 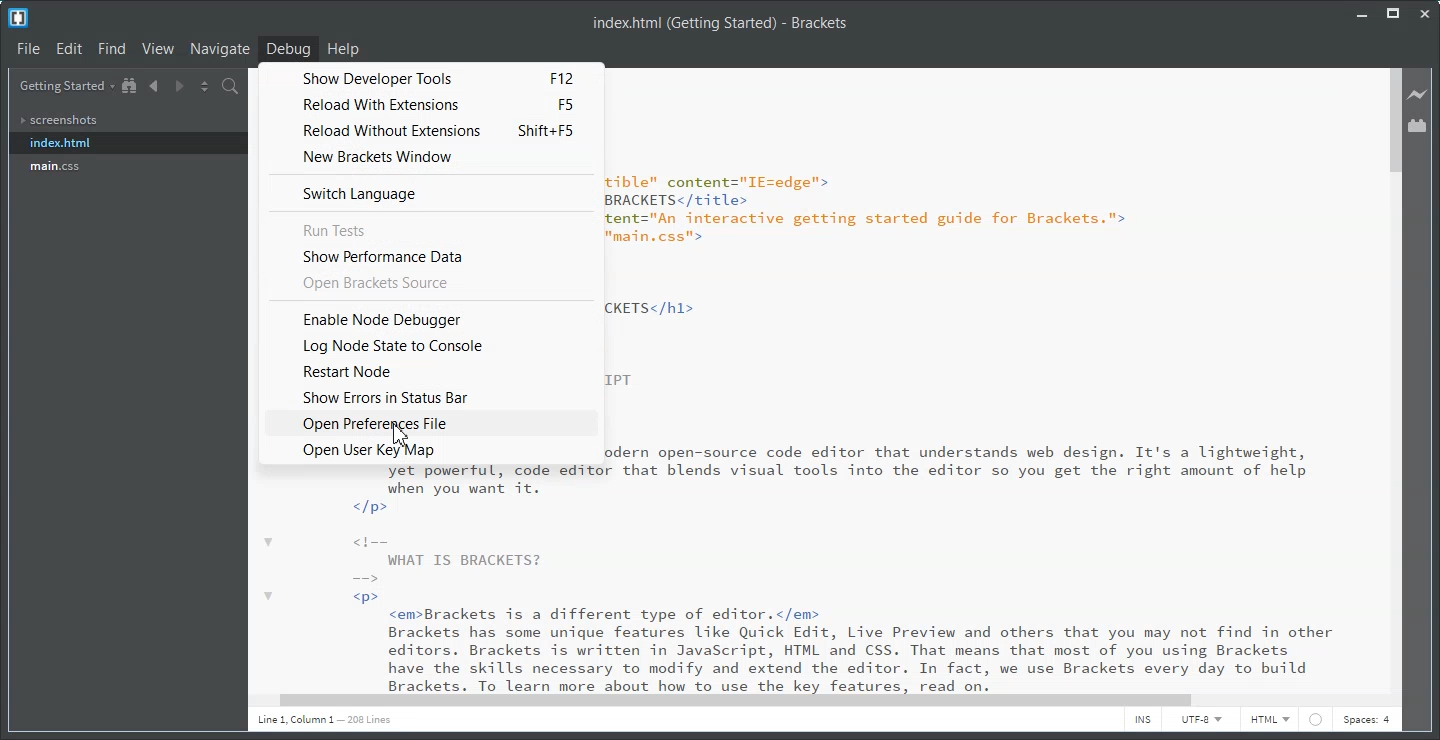 What do you see at coordinates (1319, 720) in the screenshot?
I see `circle` at bounding box center [1319, 720].